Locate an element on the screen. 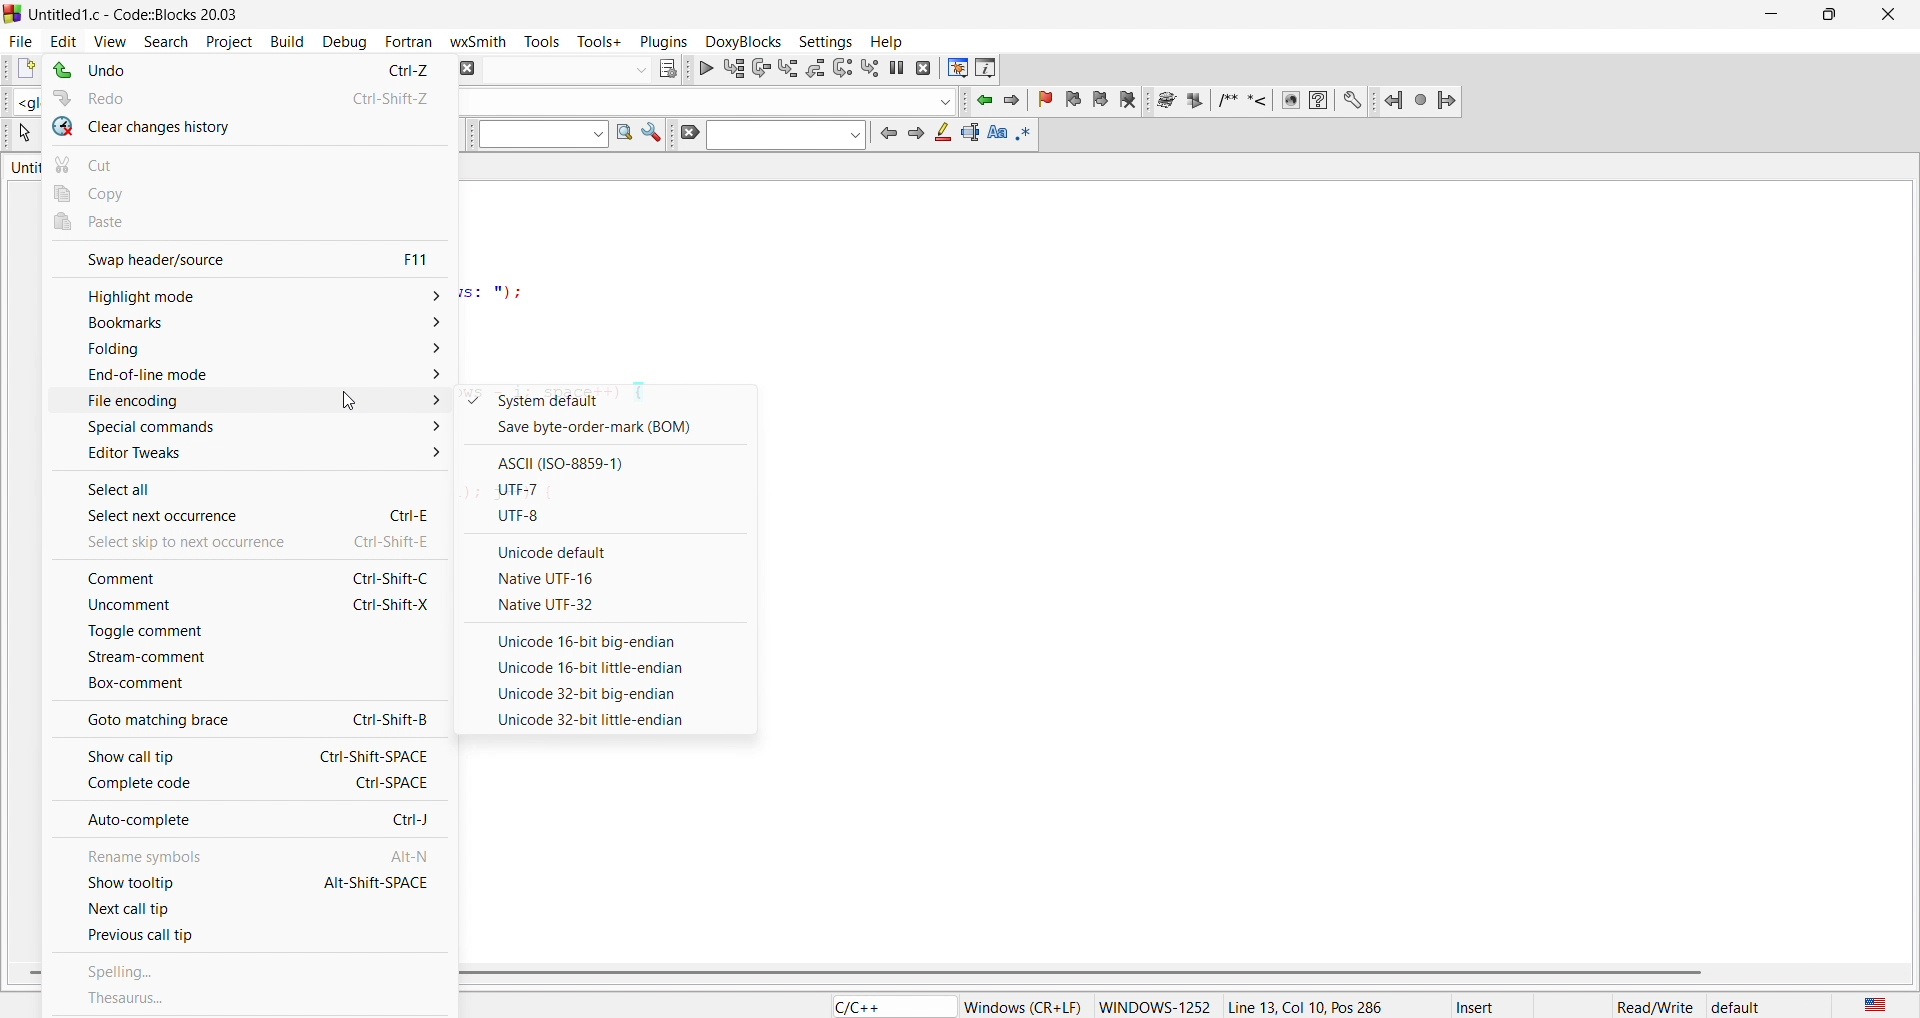 Image resolution: width=1920 pixels, height=1018 pixels. build is located at coordinates (284, 43).